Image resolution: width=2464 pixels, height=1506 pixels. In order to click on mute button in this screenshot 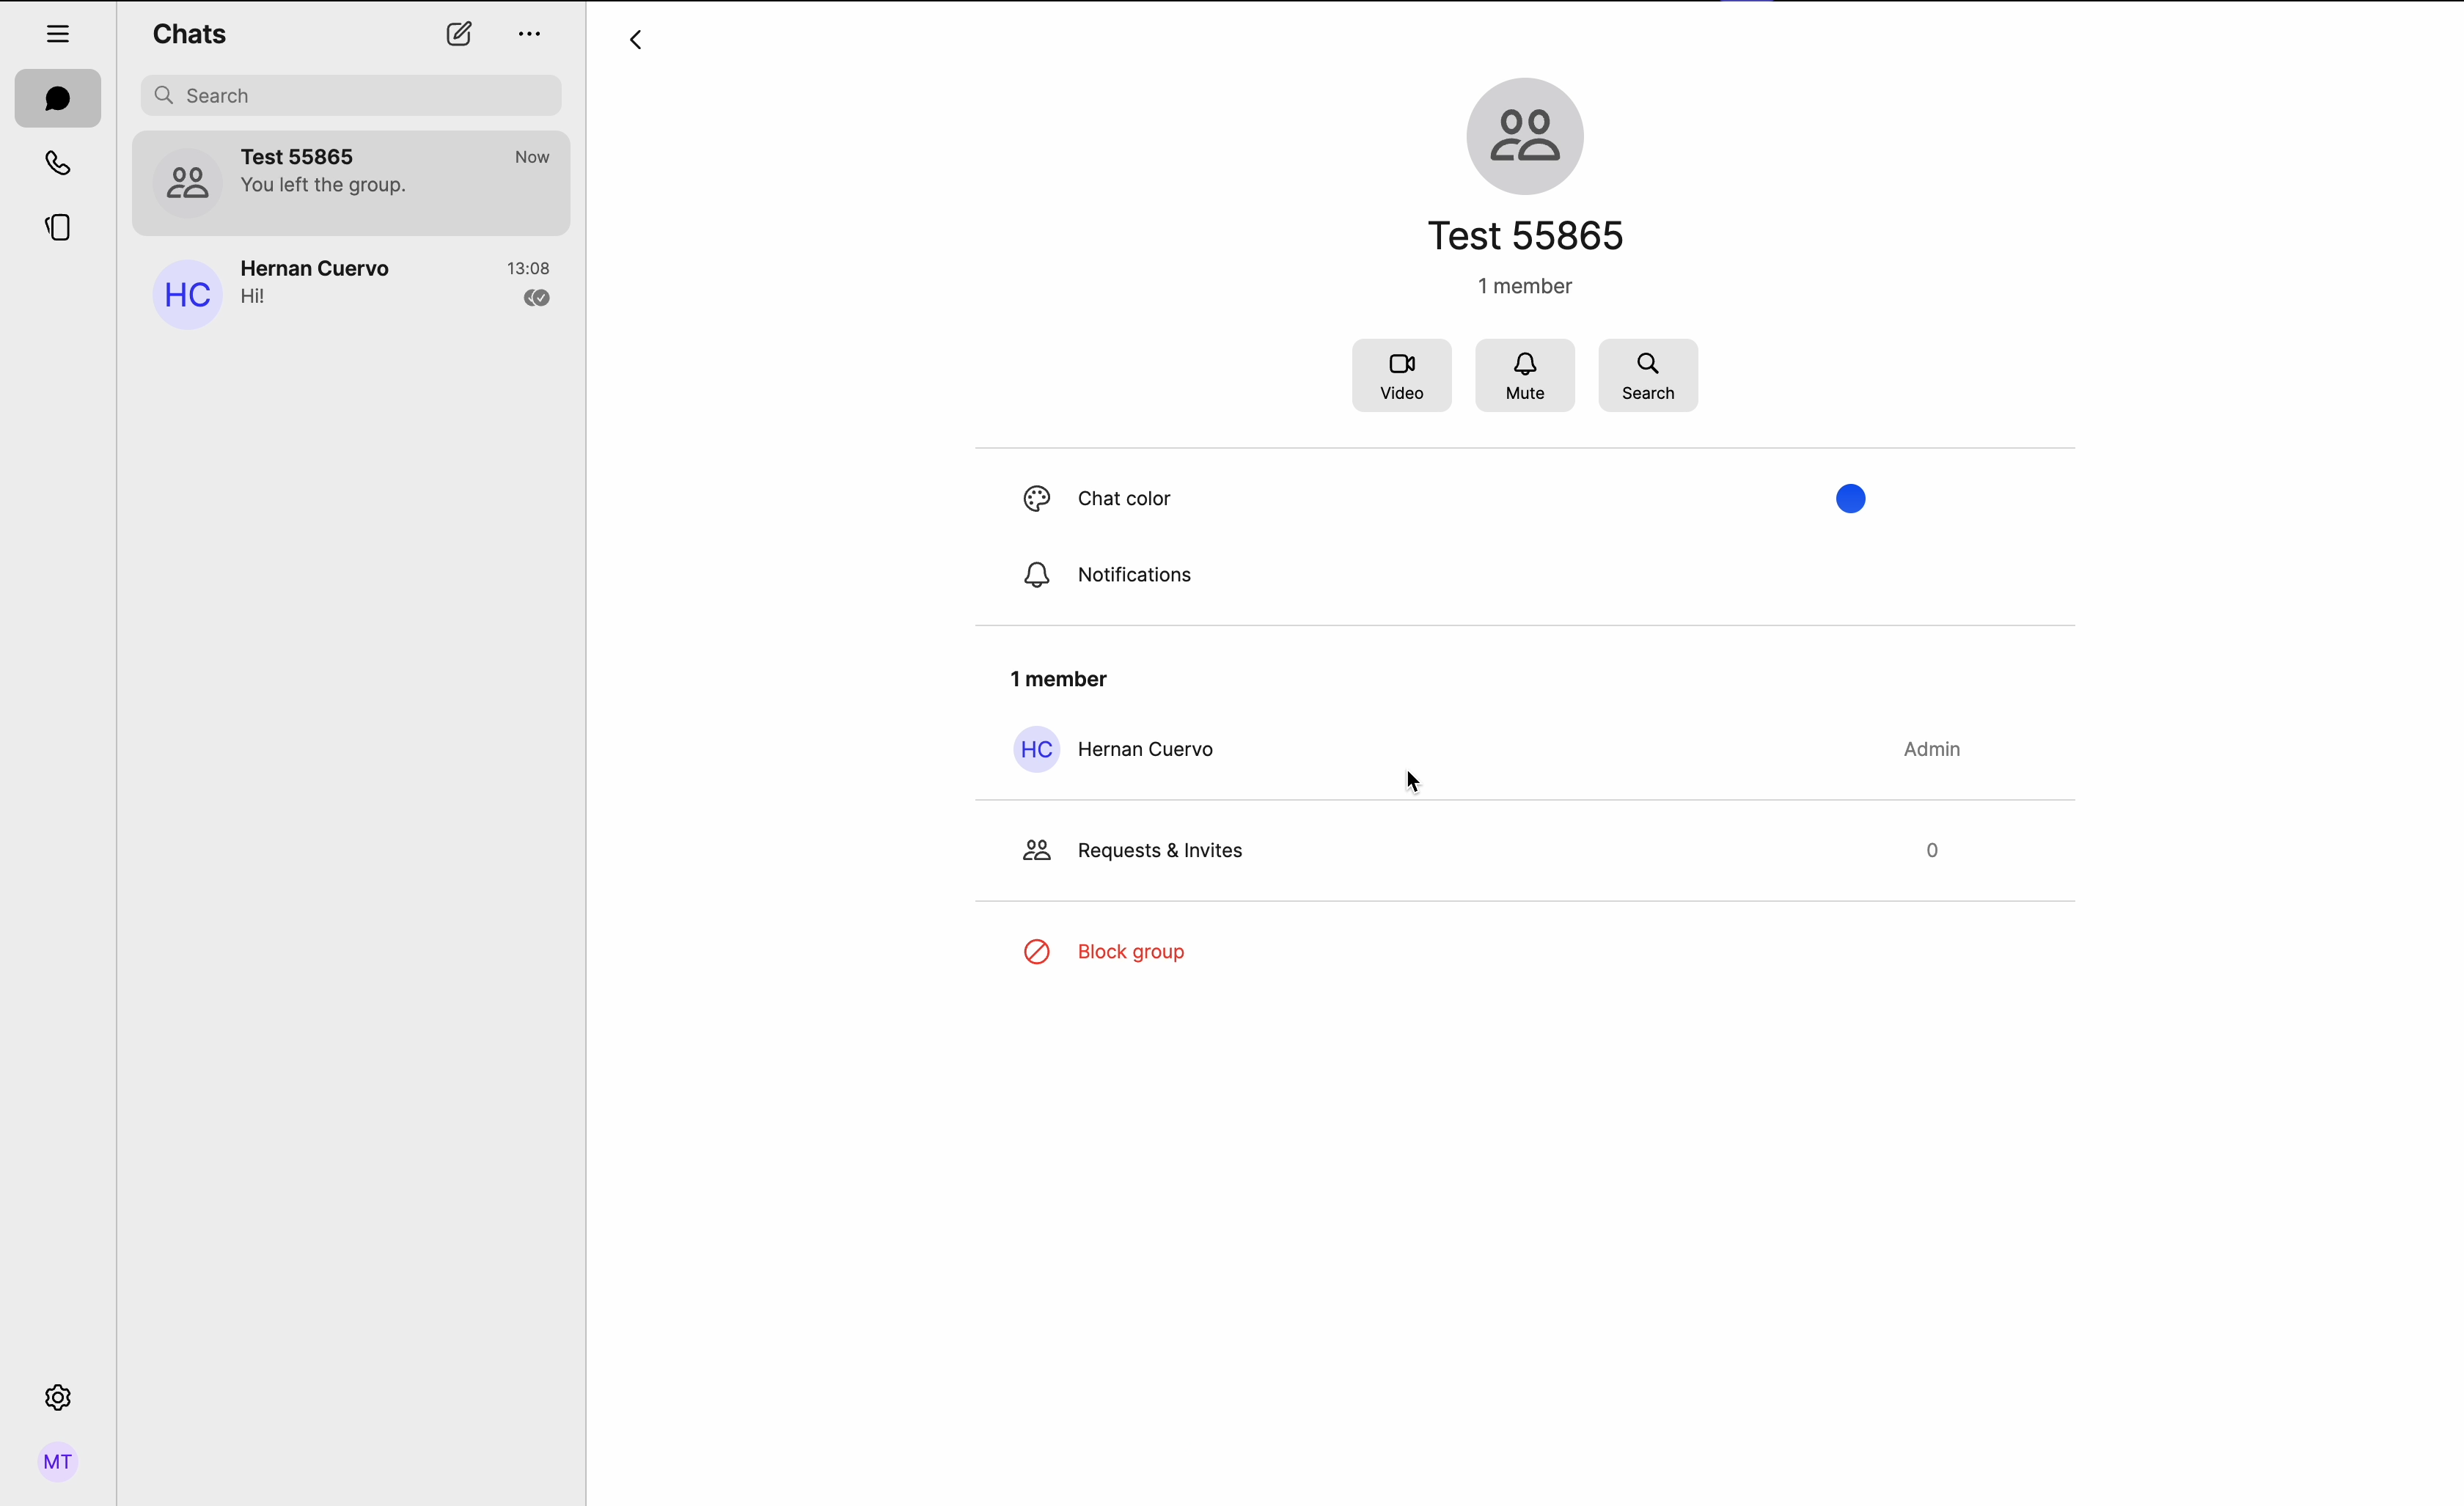, I will do `click(1528, 377)`.